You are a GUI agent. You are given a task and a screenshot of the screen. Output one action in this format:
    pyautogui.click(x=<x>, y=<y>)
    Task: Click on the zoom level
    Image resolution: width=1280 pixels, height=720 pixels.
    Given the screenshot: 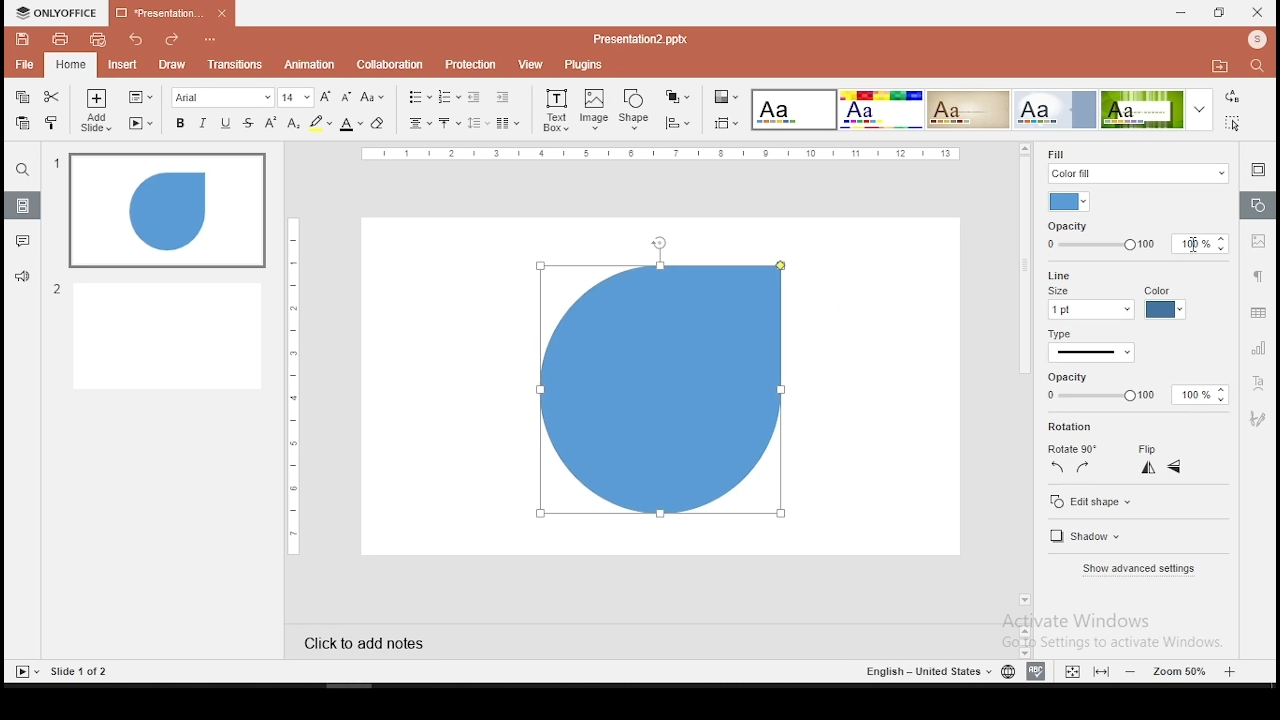 What is the action you would take?
    pyautogui.click(x=1181, y=671)
    